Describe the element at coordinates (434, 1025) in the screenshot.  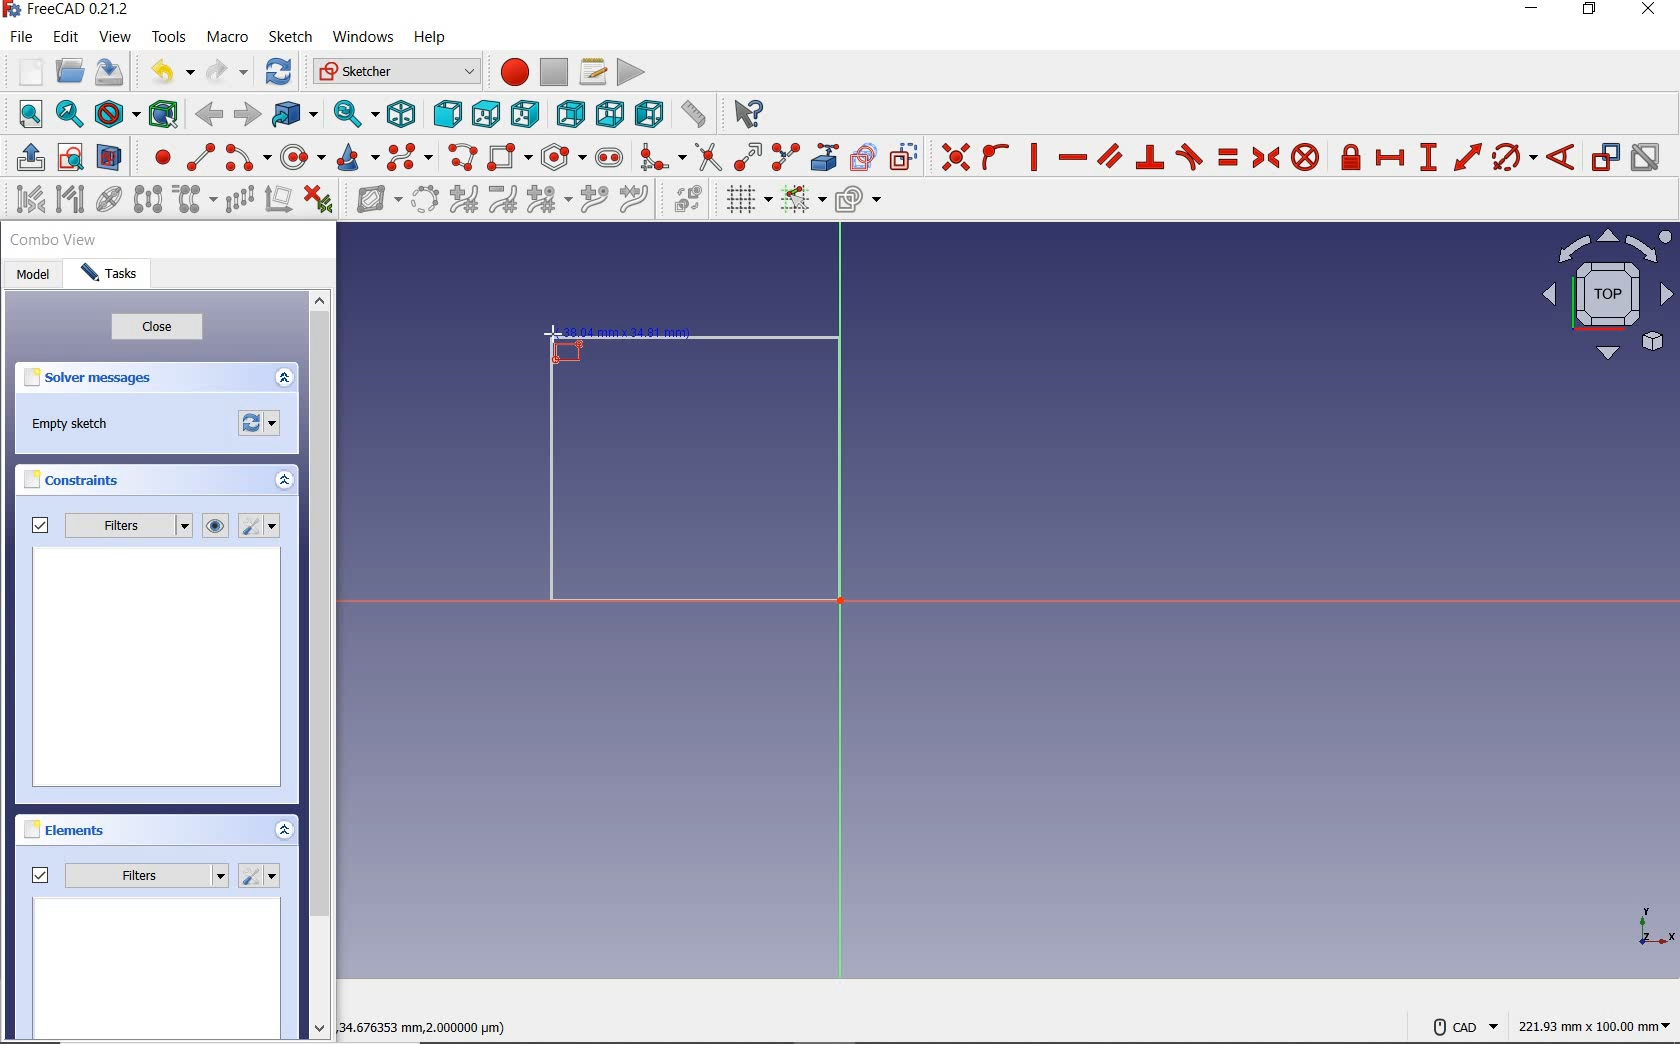
I see `dimensions` at that location.